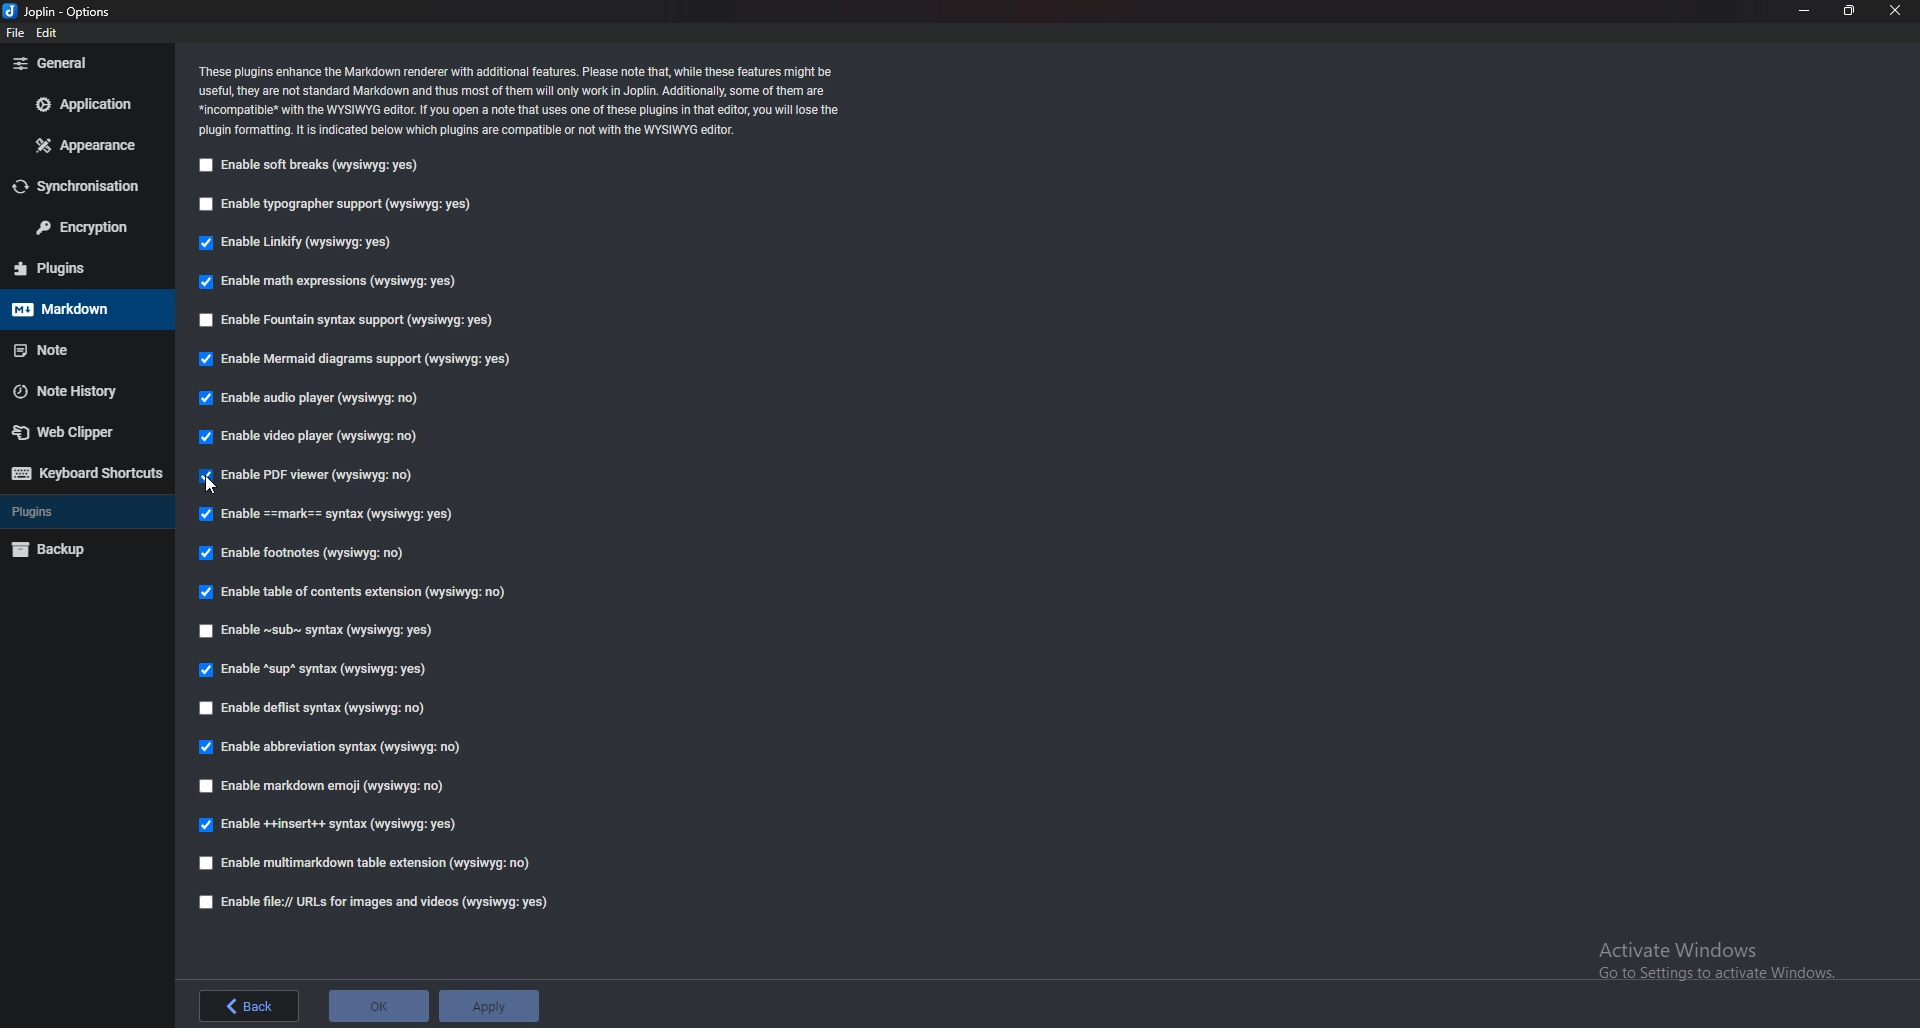  I want to click on Enable file urls for images and videos, so click(372, 902).